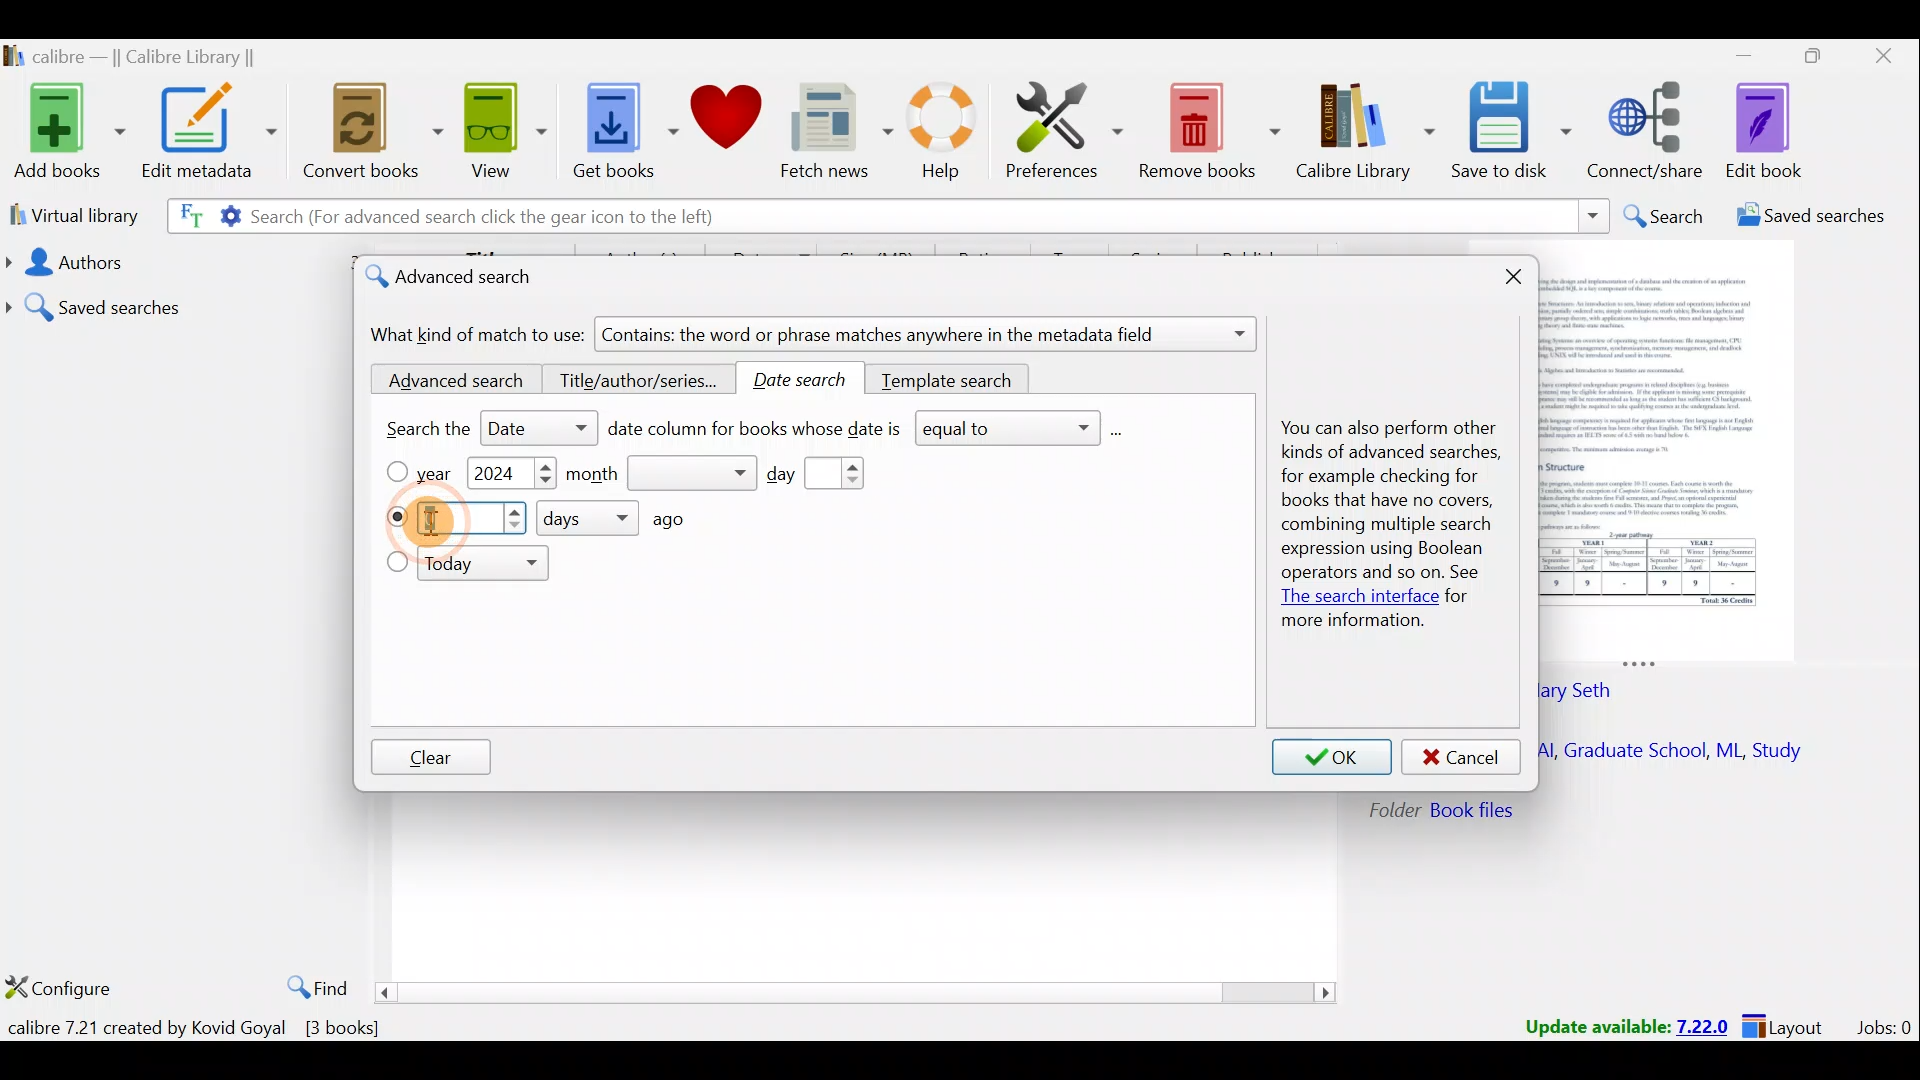  What do you see at coordinates (199, 1028) in the screenshot?
I see `calibre 7.21 created by Kovid Goyal [3 books]` at bounding box center [199, 1028].